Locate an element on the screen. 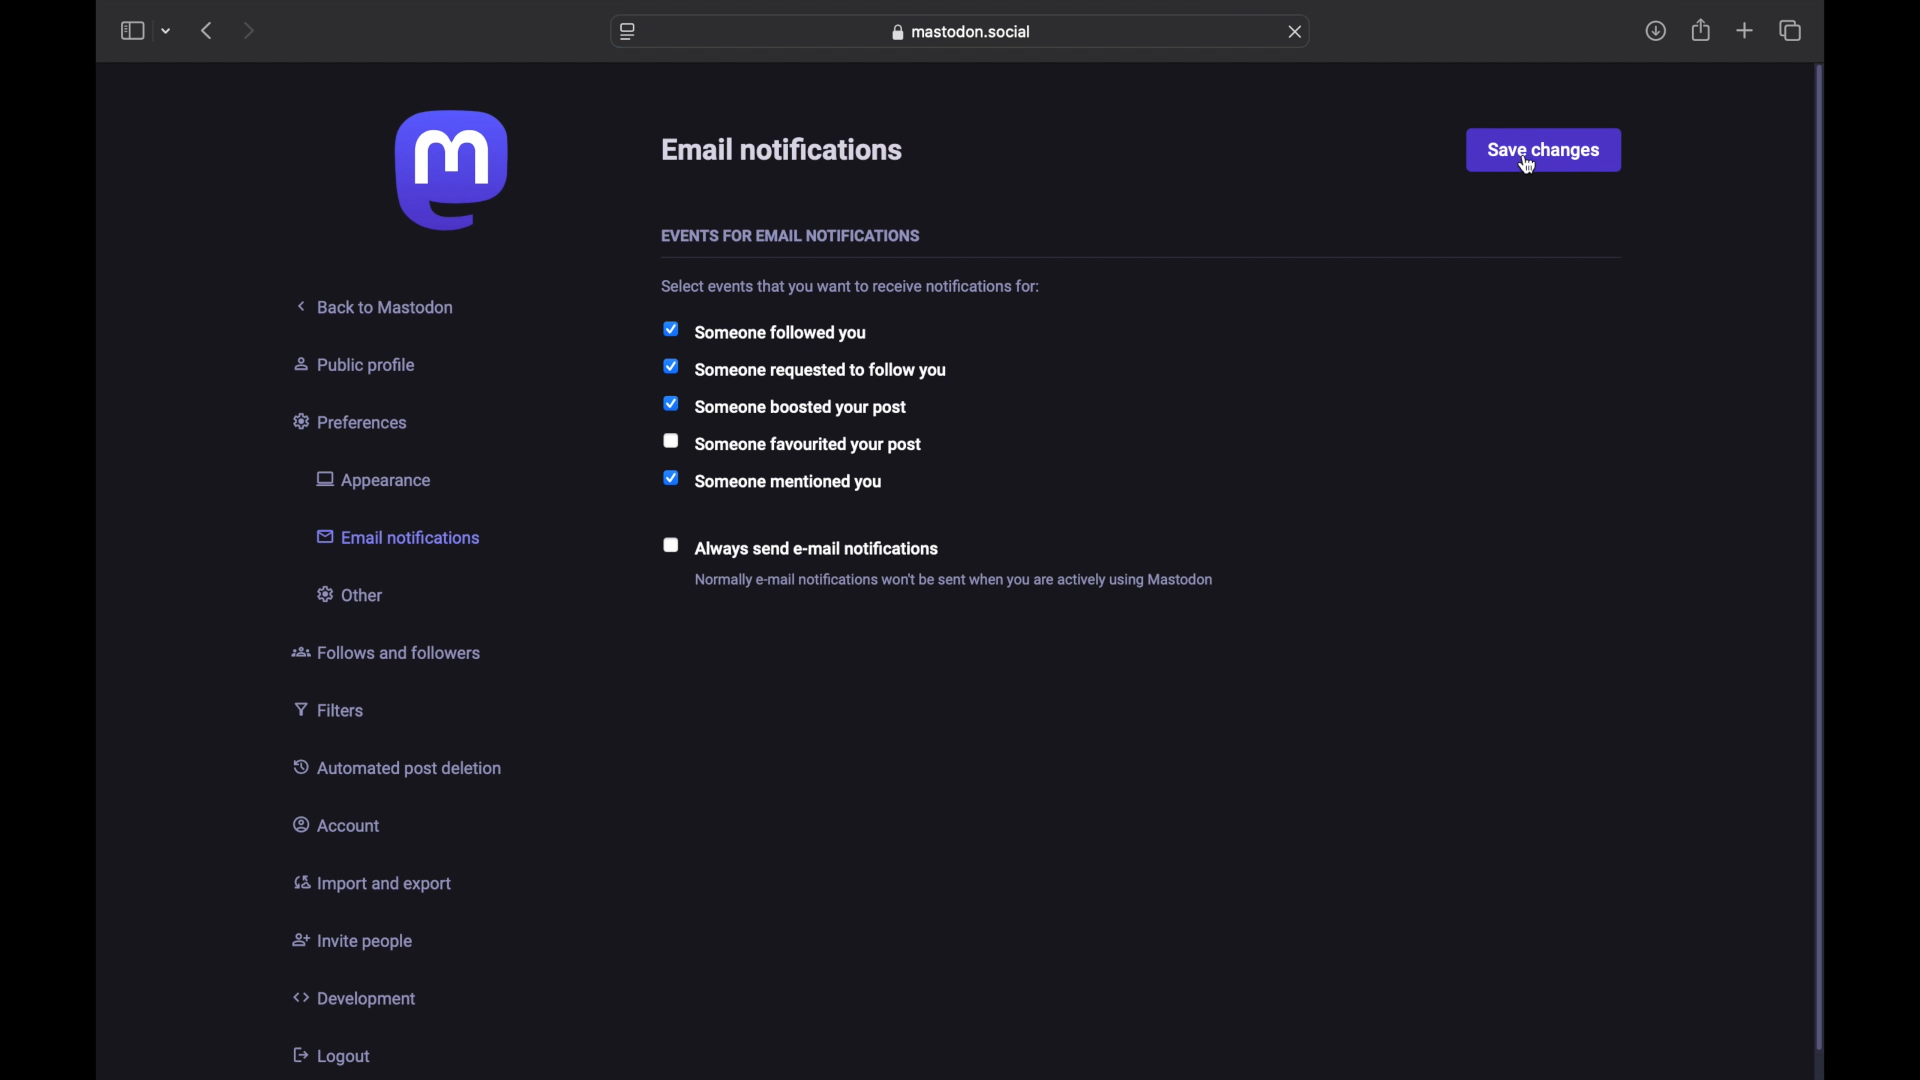 The image size is (1920, 1080). back to mastodon is located at coordinates (377, 306).